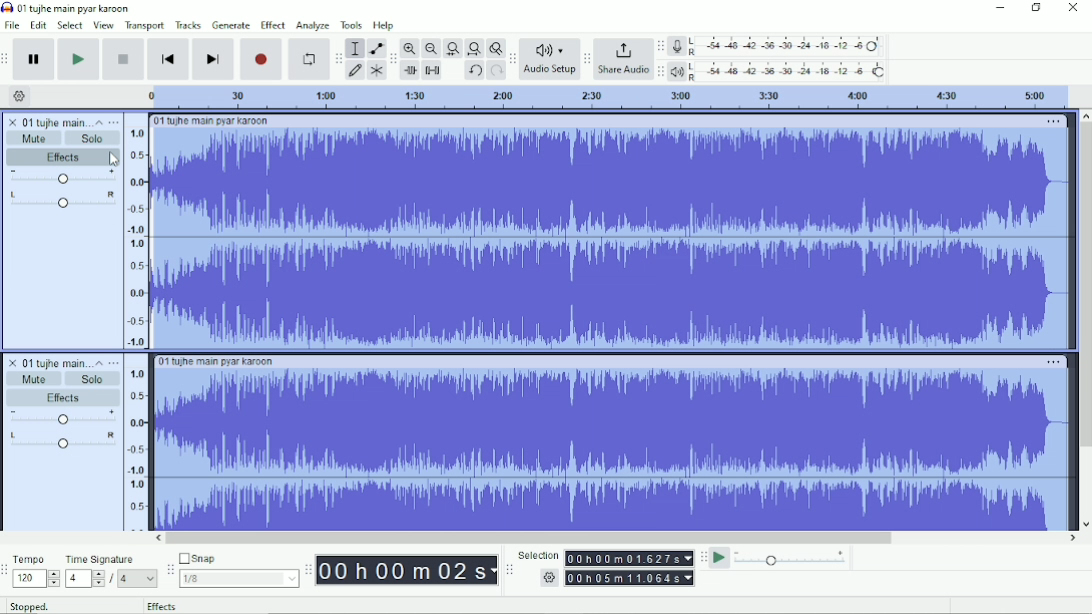  I want to click on Audacity snapping toolbar, so click(169, 568).